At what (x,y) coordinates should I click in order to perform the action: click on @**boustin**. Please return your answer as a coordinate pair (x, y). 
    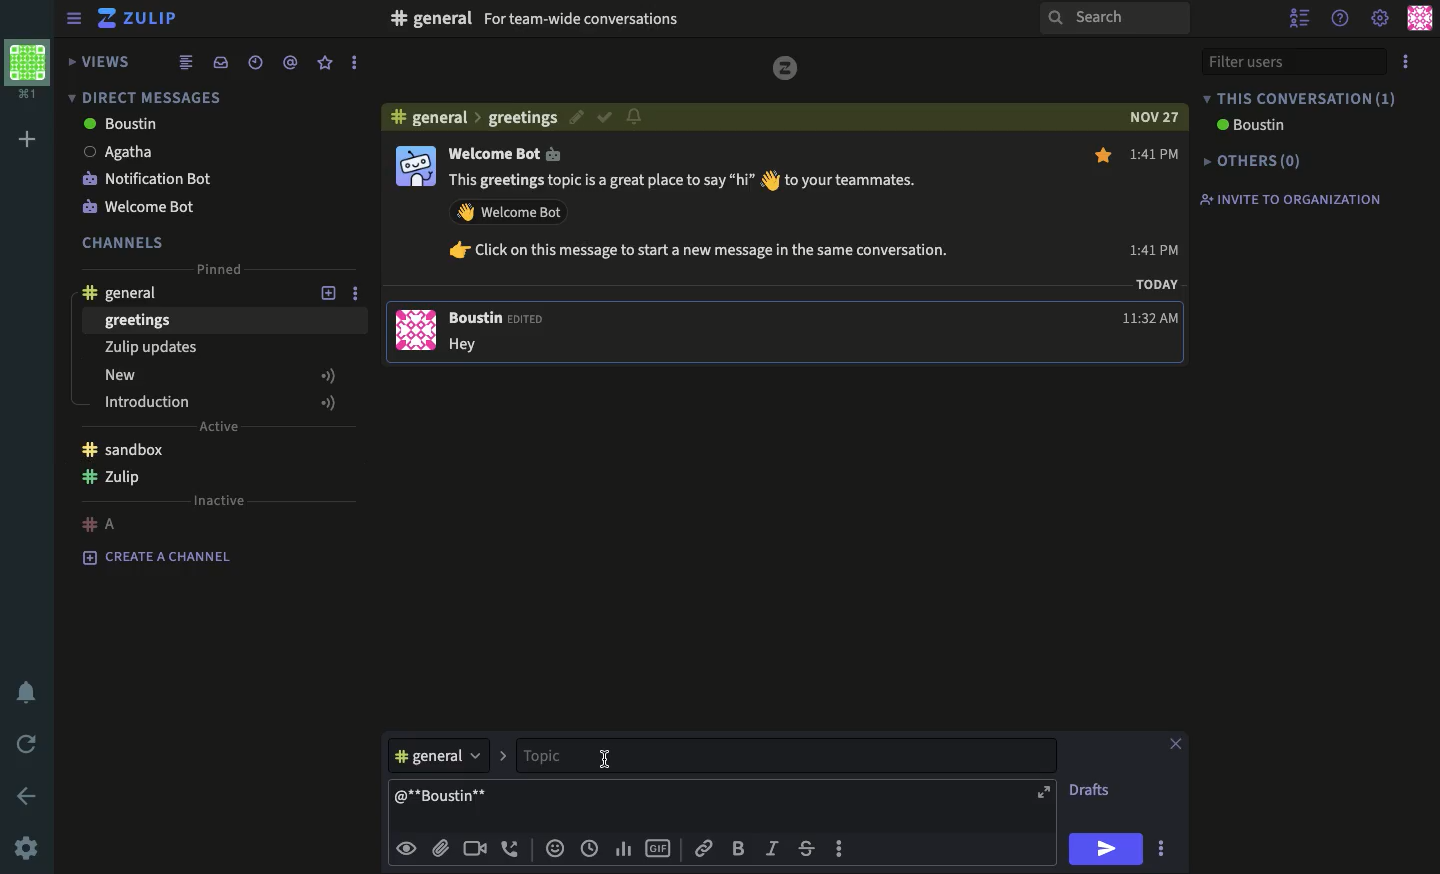
    Looking at the image, I should click on (443, 795).